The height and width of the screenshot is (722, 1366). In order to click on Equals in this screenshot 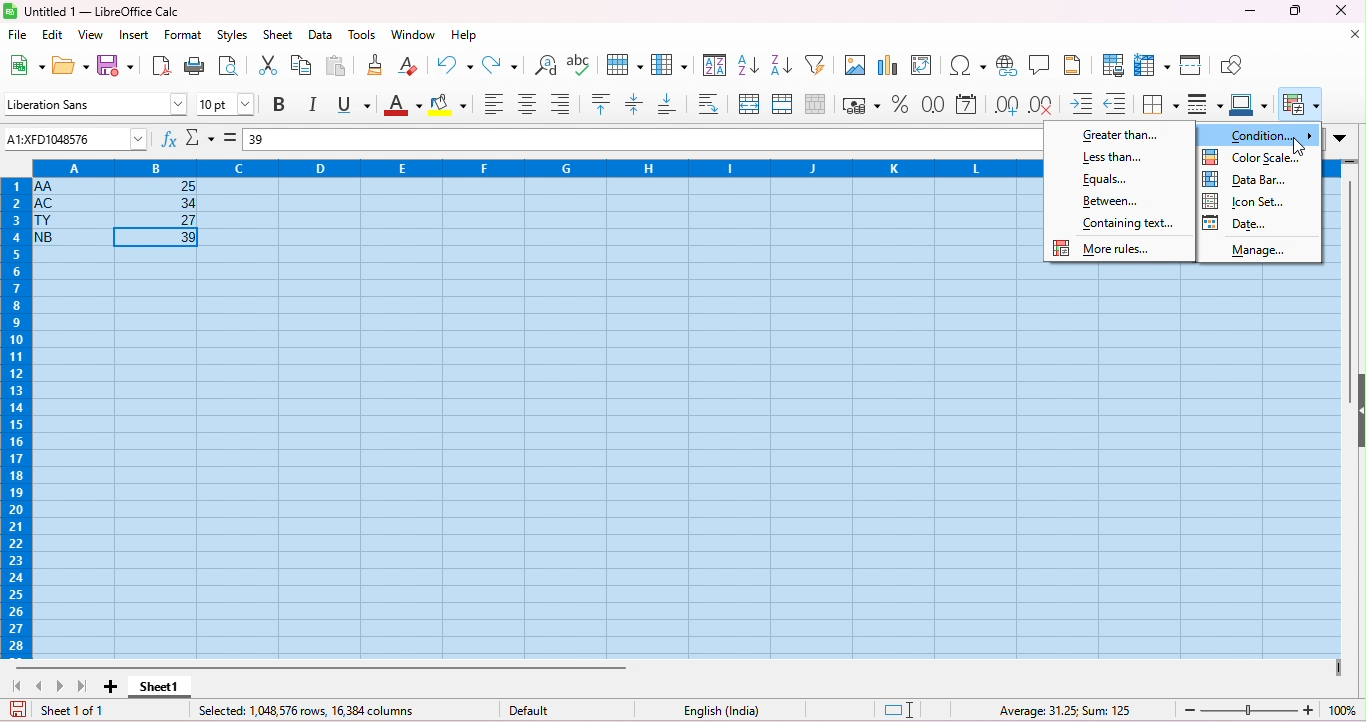, I will do `click(1106, 179)`.